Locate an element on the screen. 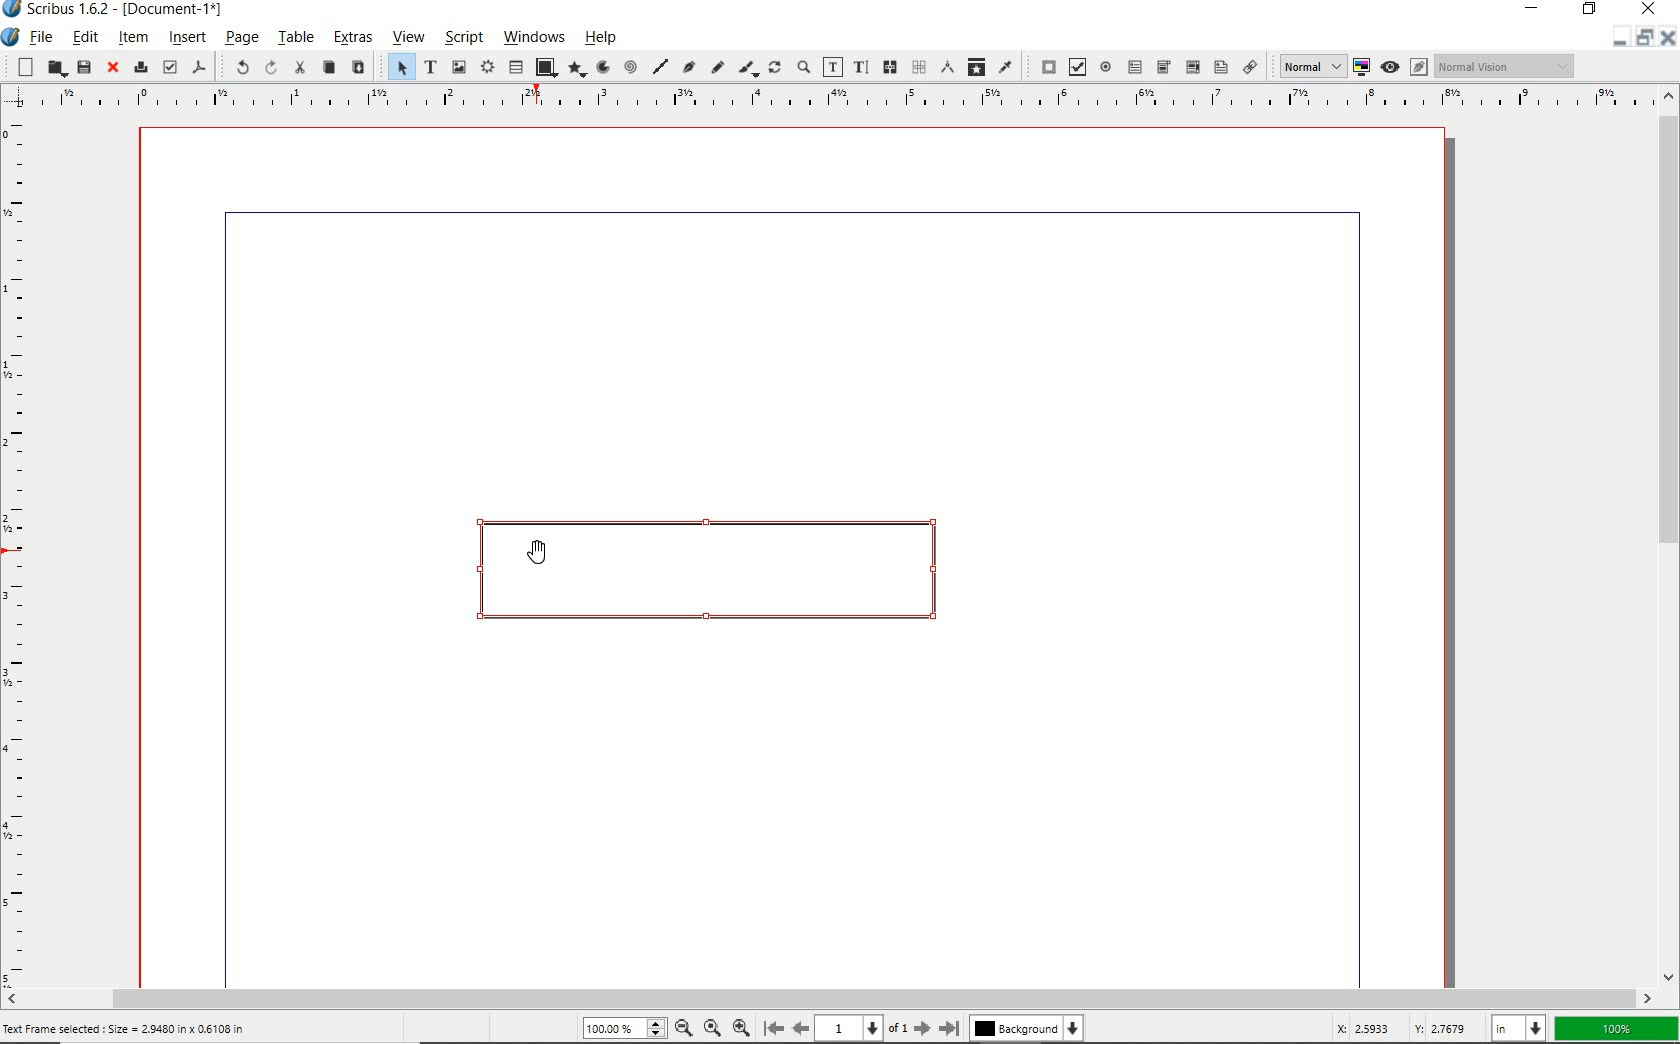  arc is located at coordinates (601, 68).